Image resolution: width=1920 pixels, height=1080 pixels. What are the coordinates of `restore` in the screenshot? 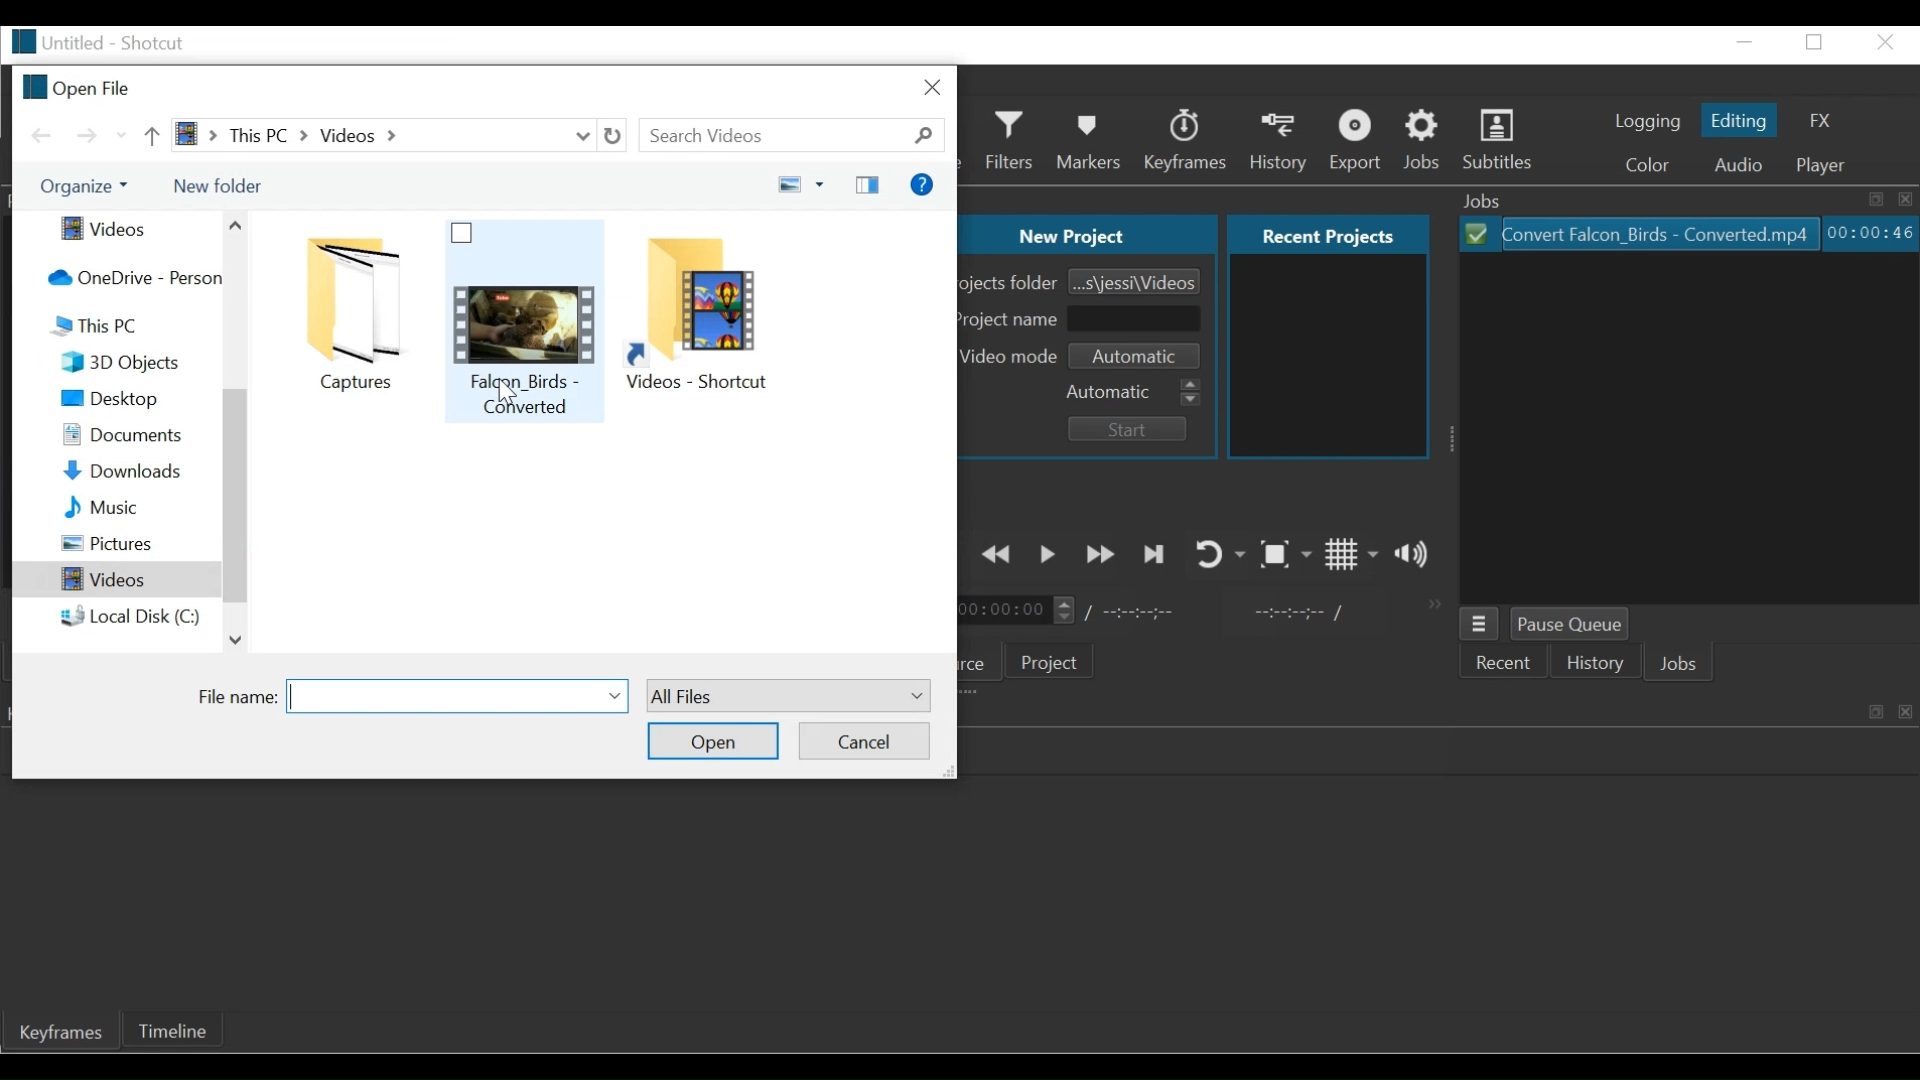 It's located at (1813, 43).